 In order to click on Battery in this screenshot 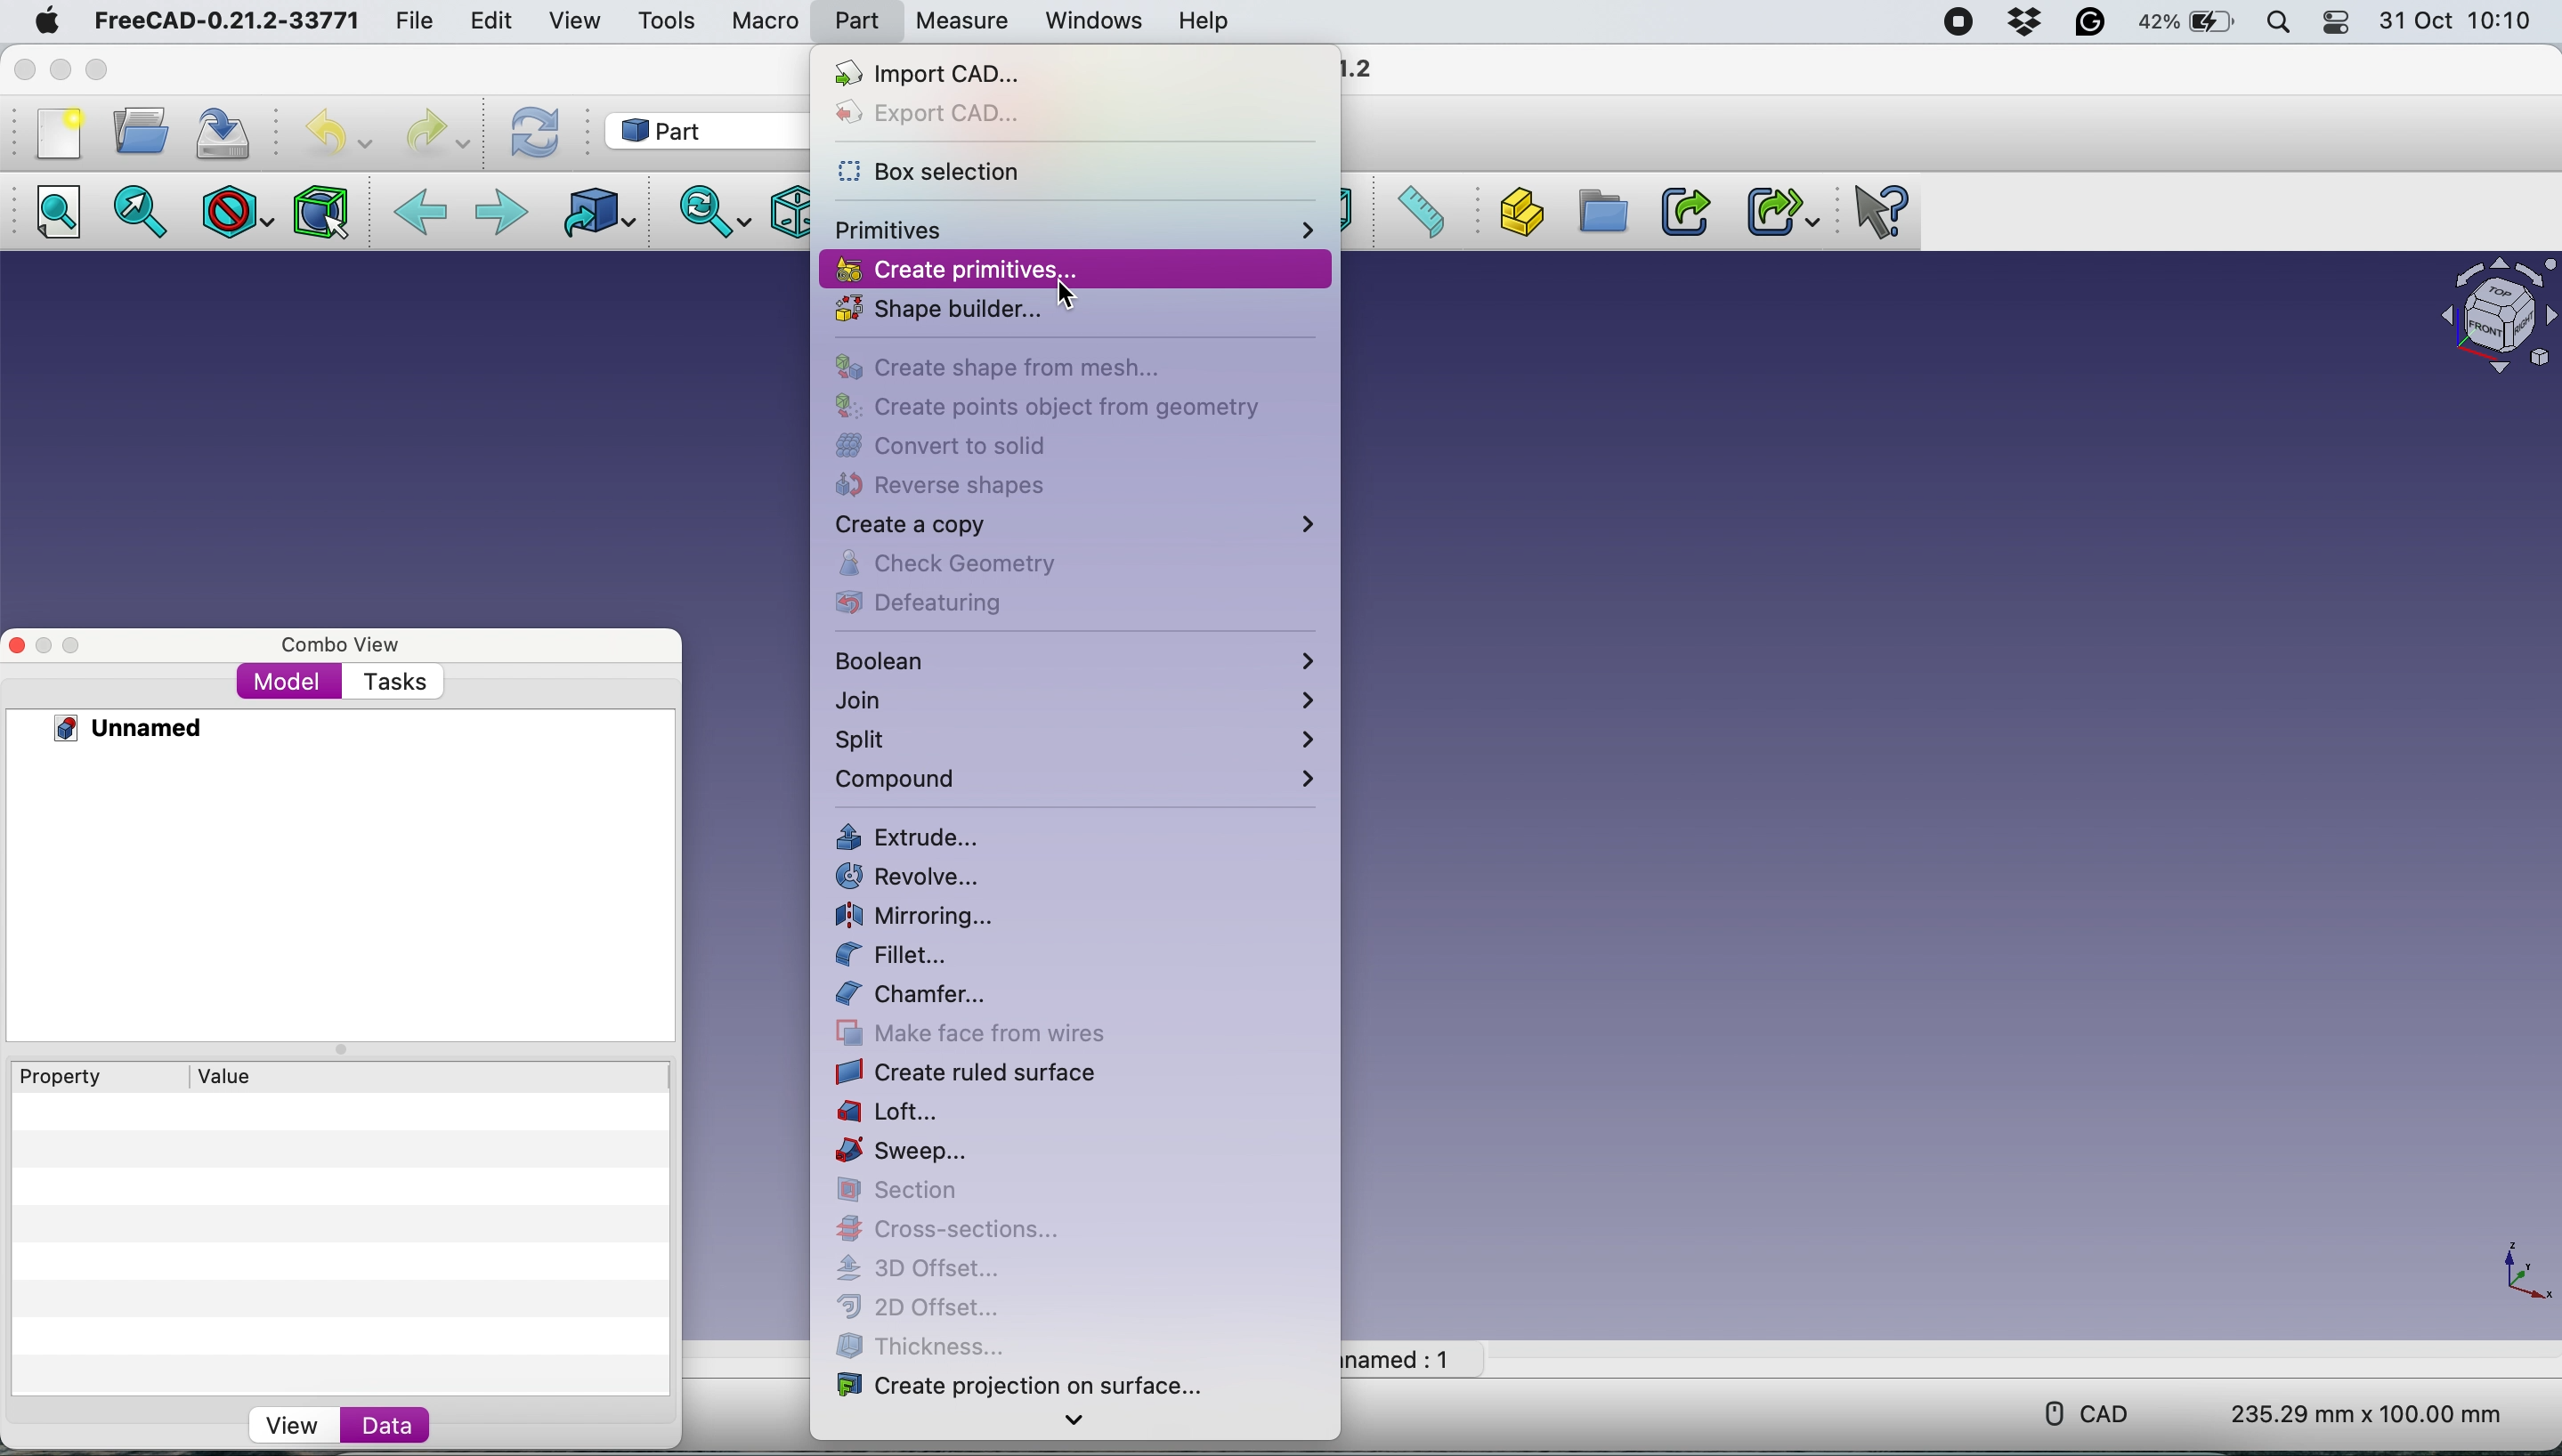, I will do `click(2181, 19)`.